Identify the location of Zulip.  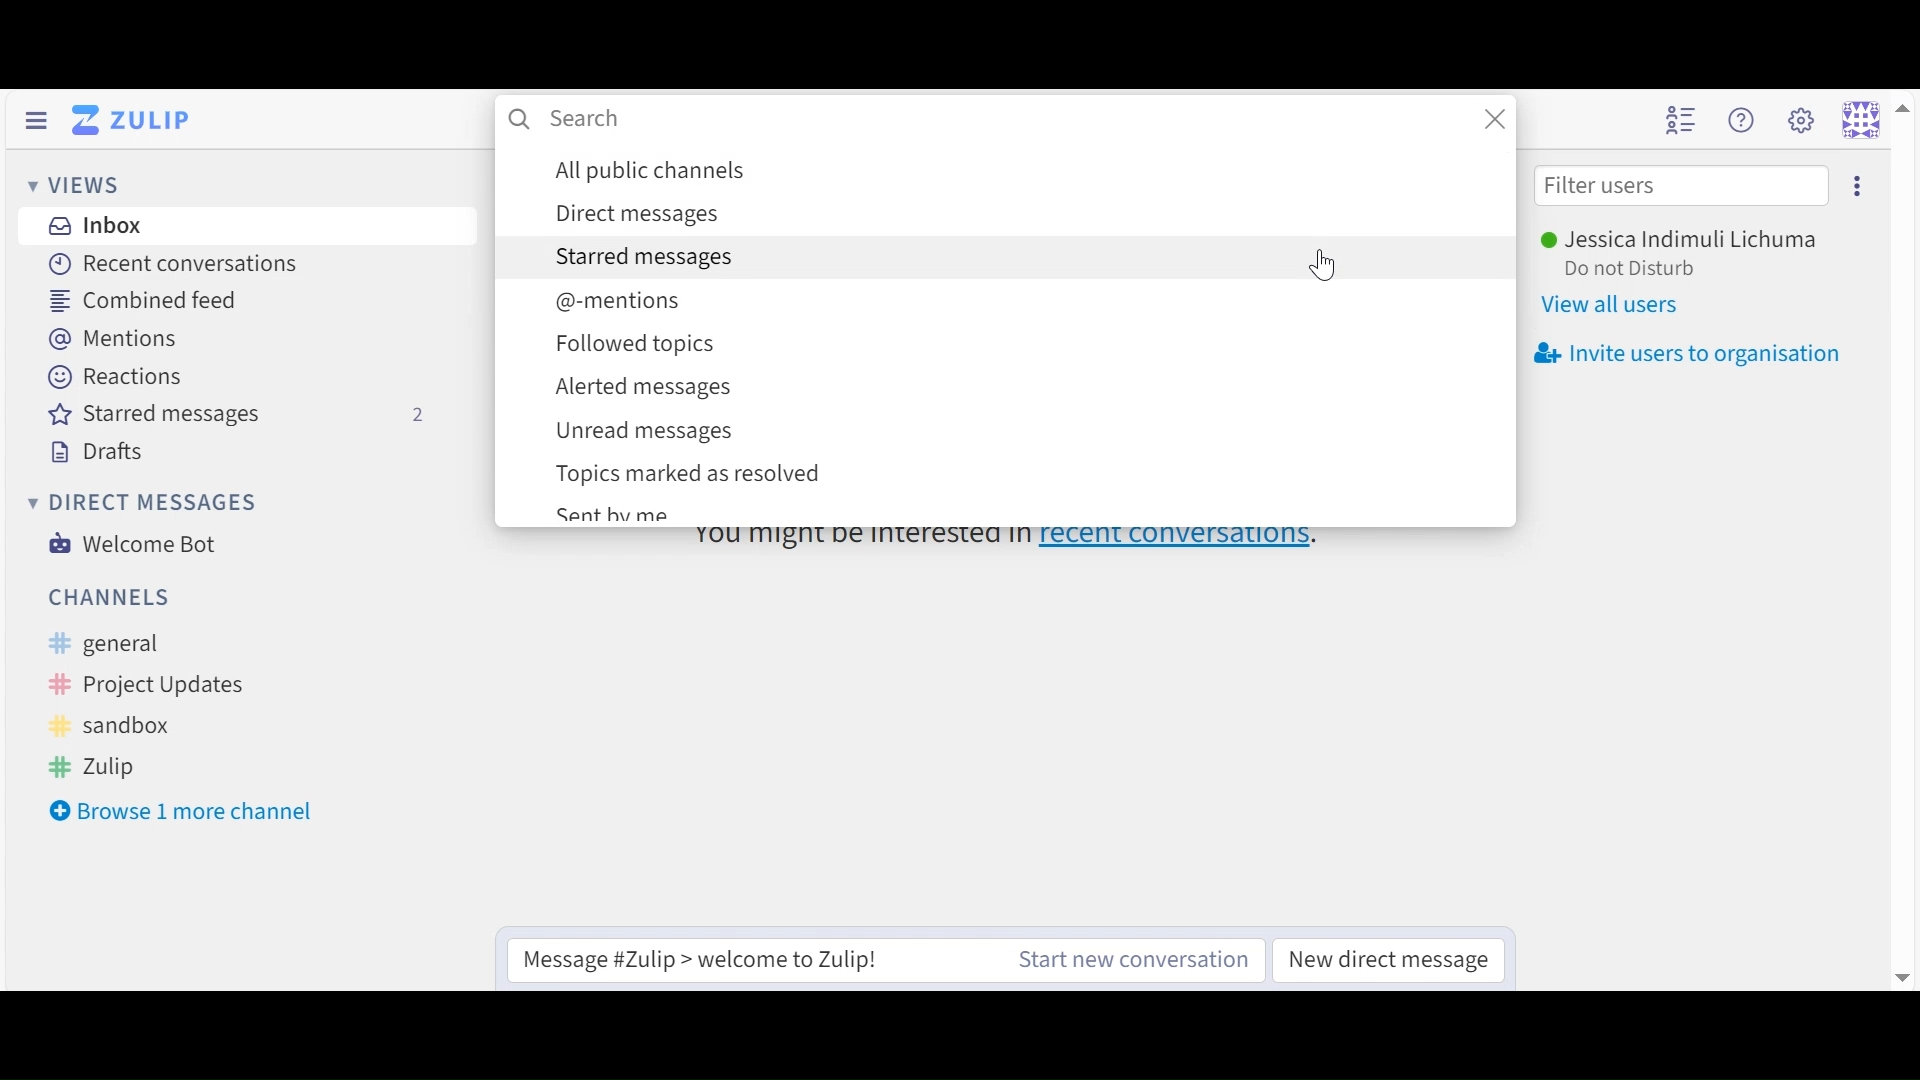
(121, 763).